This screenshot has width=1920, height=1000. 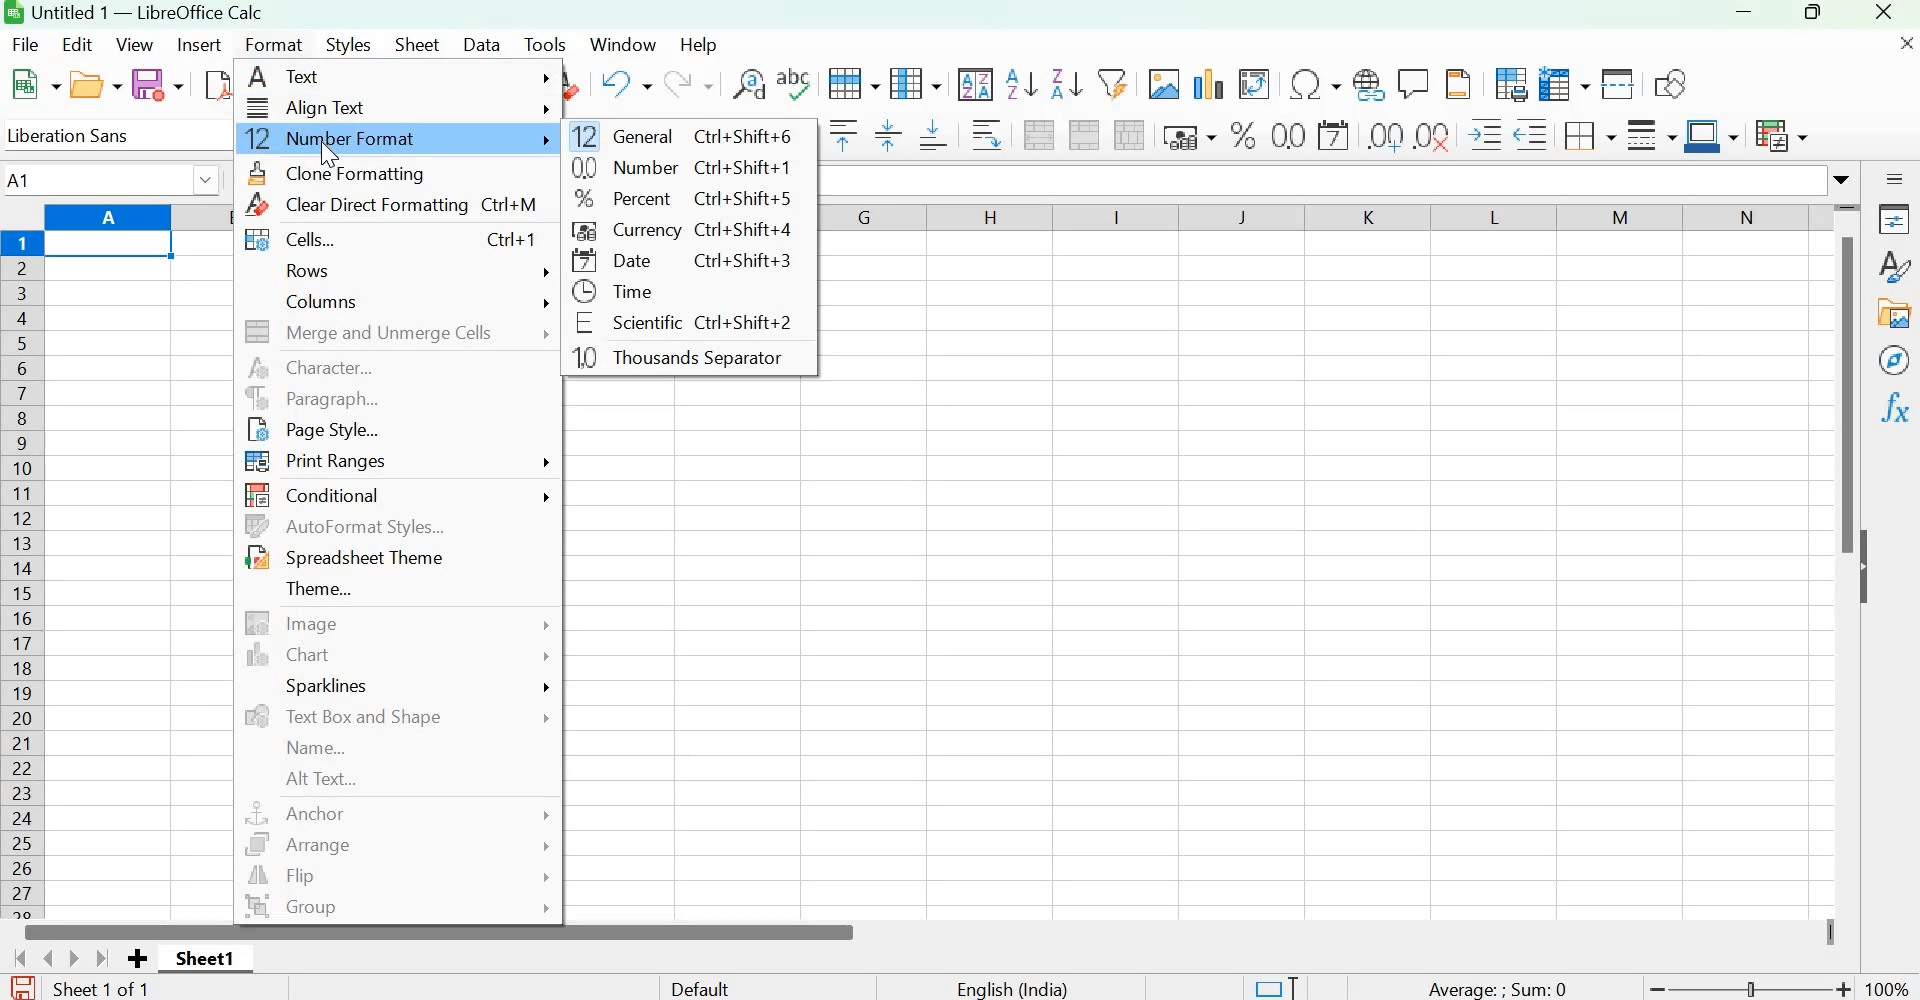 I want to click on Unmerge cells, so click(x=1129, y=135).